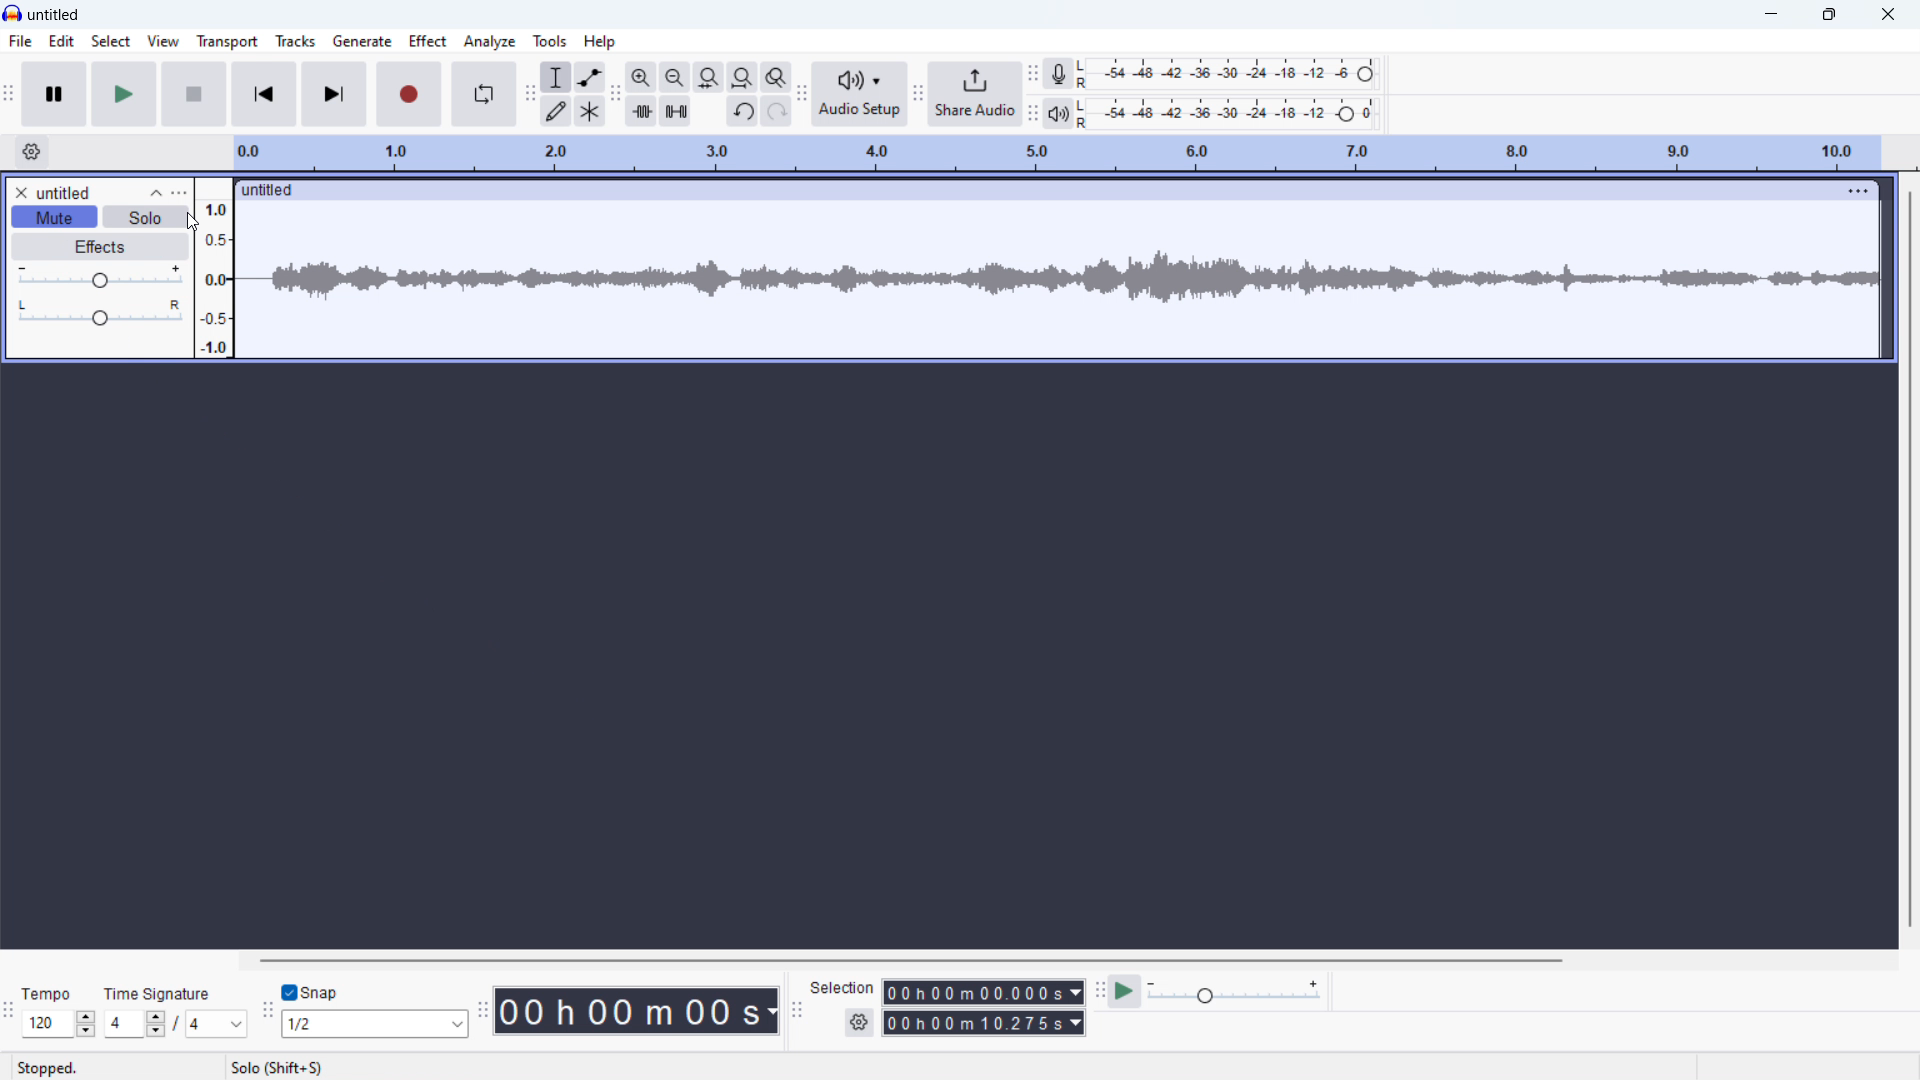 This screenshot has height=1080, width=1920. Describe the element at coordinates (374, 1024) in the screenshot. I see `set snapping` at that location.